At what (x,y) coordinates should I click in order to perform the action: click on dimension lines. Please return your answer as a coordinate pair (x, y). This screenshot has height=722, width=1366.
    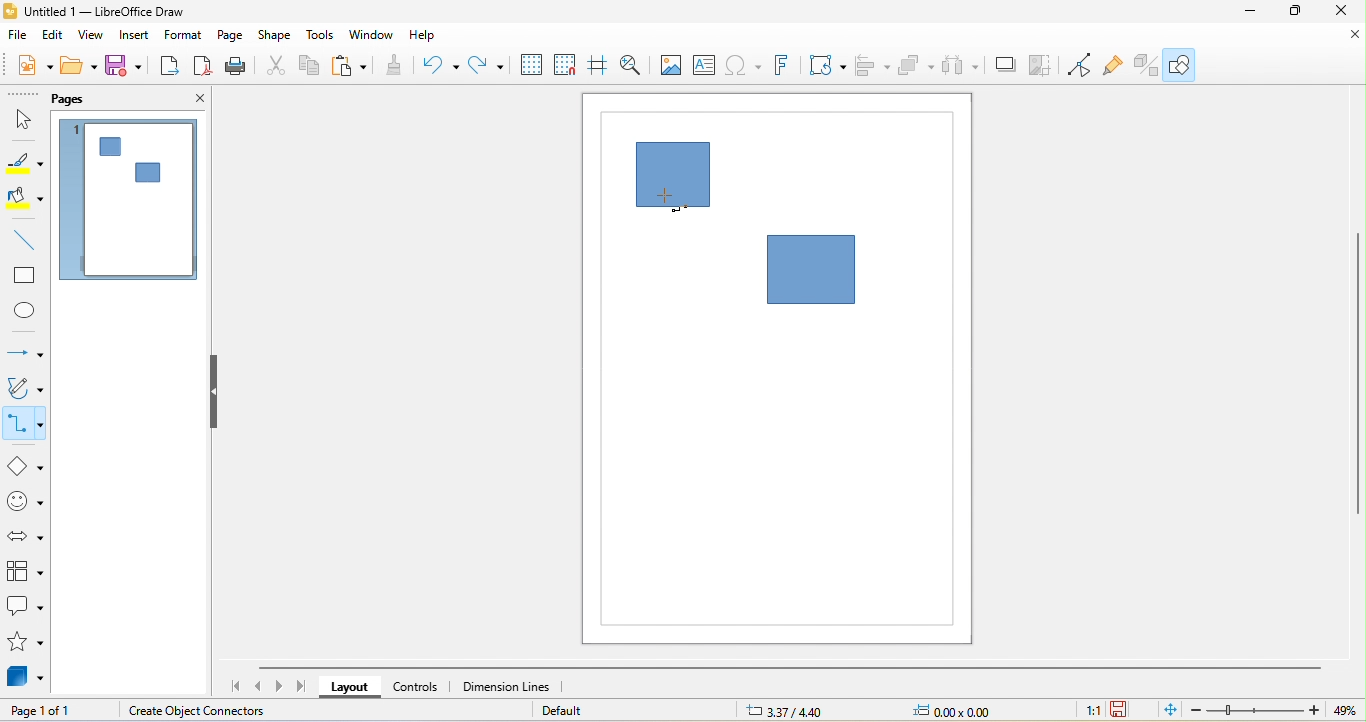
    Looking at the image, I should click on (514, 687).